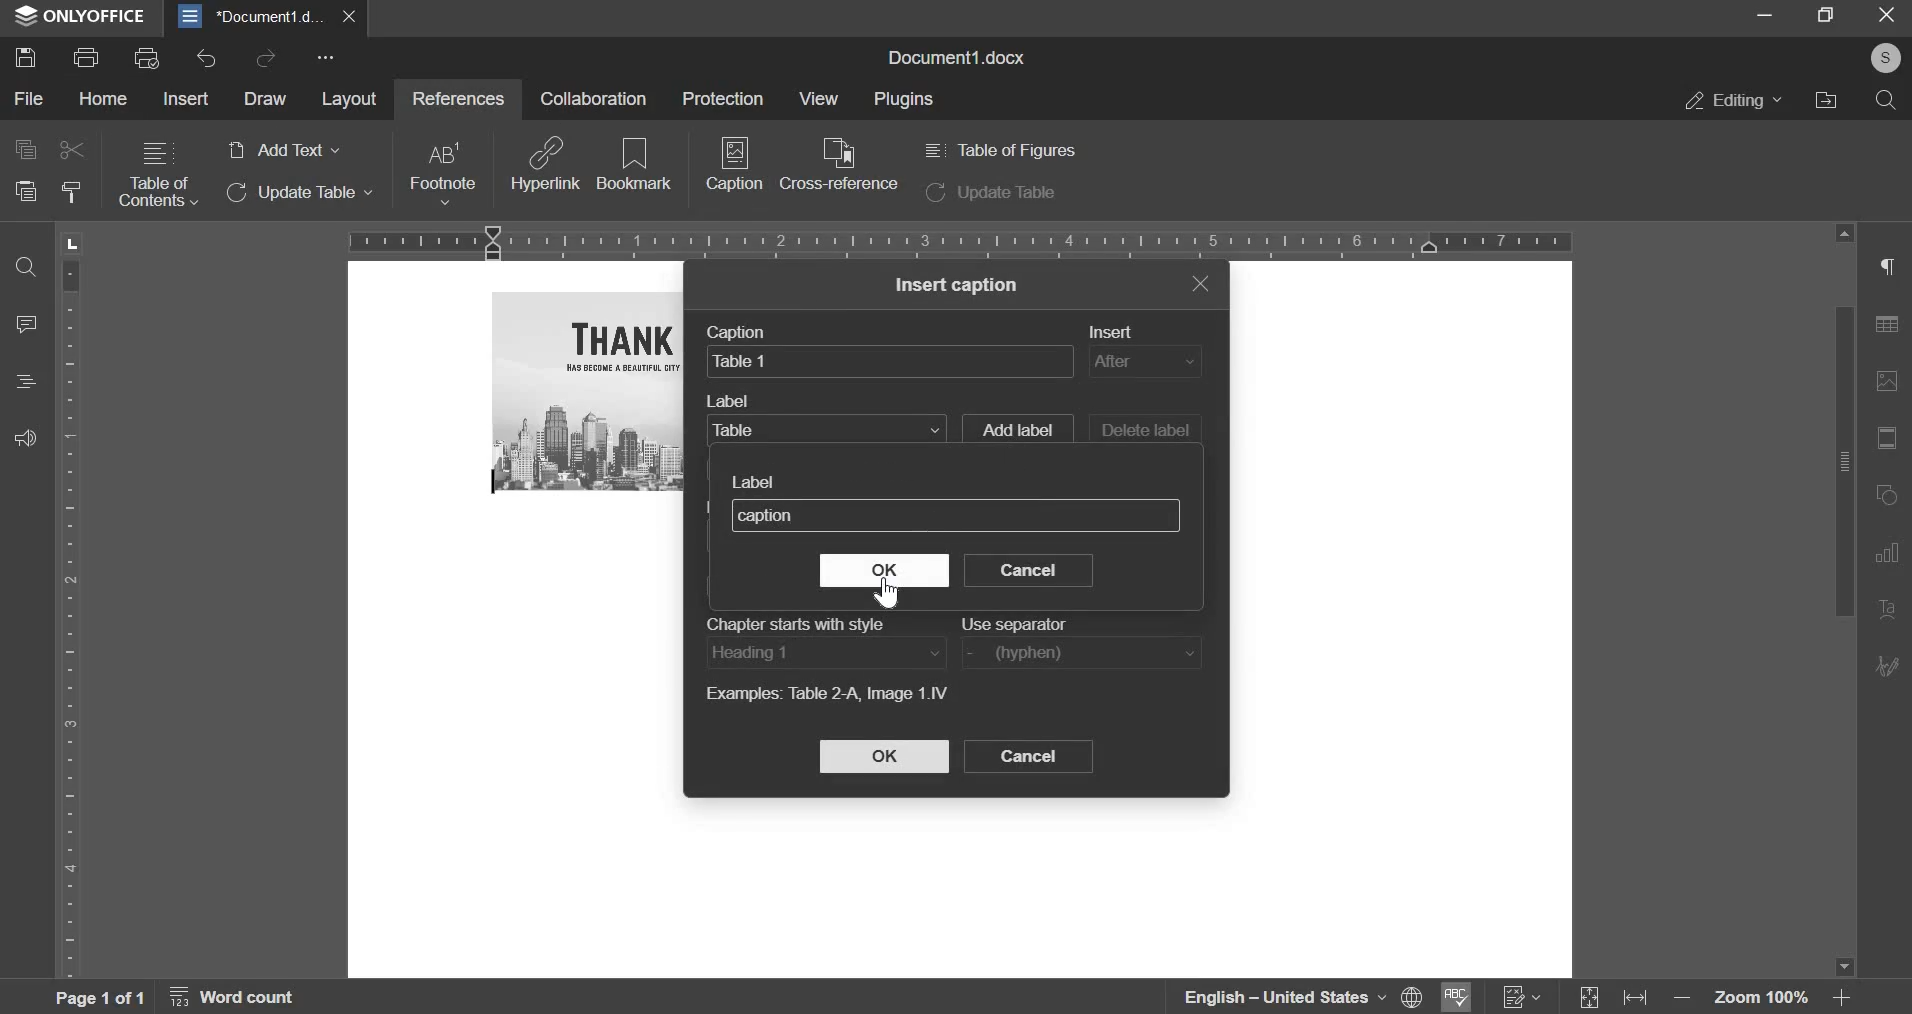  What do you see at coordinates (590, 391) in the screenshot?
I see `image` at bounding box center [590, 391].